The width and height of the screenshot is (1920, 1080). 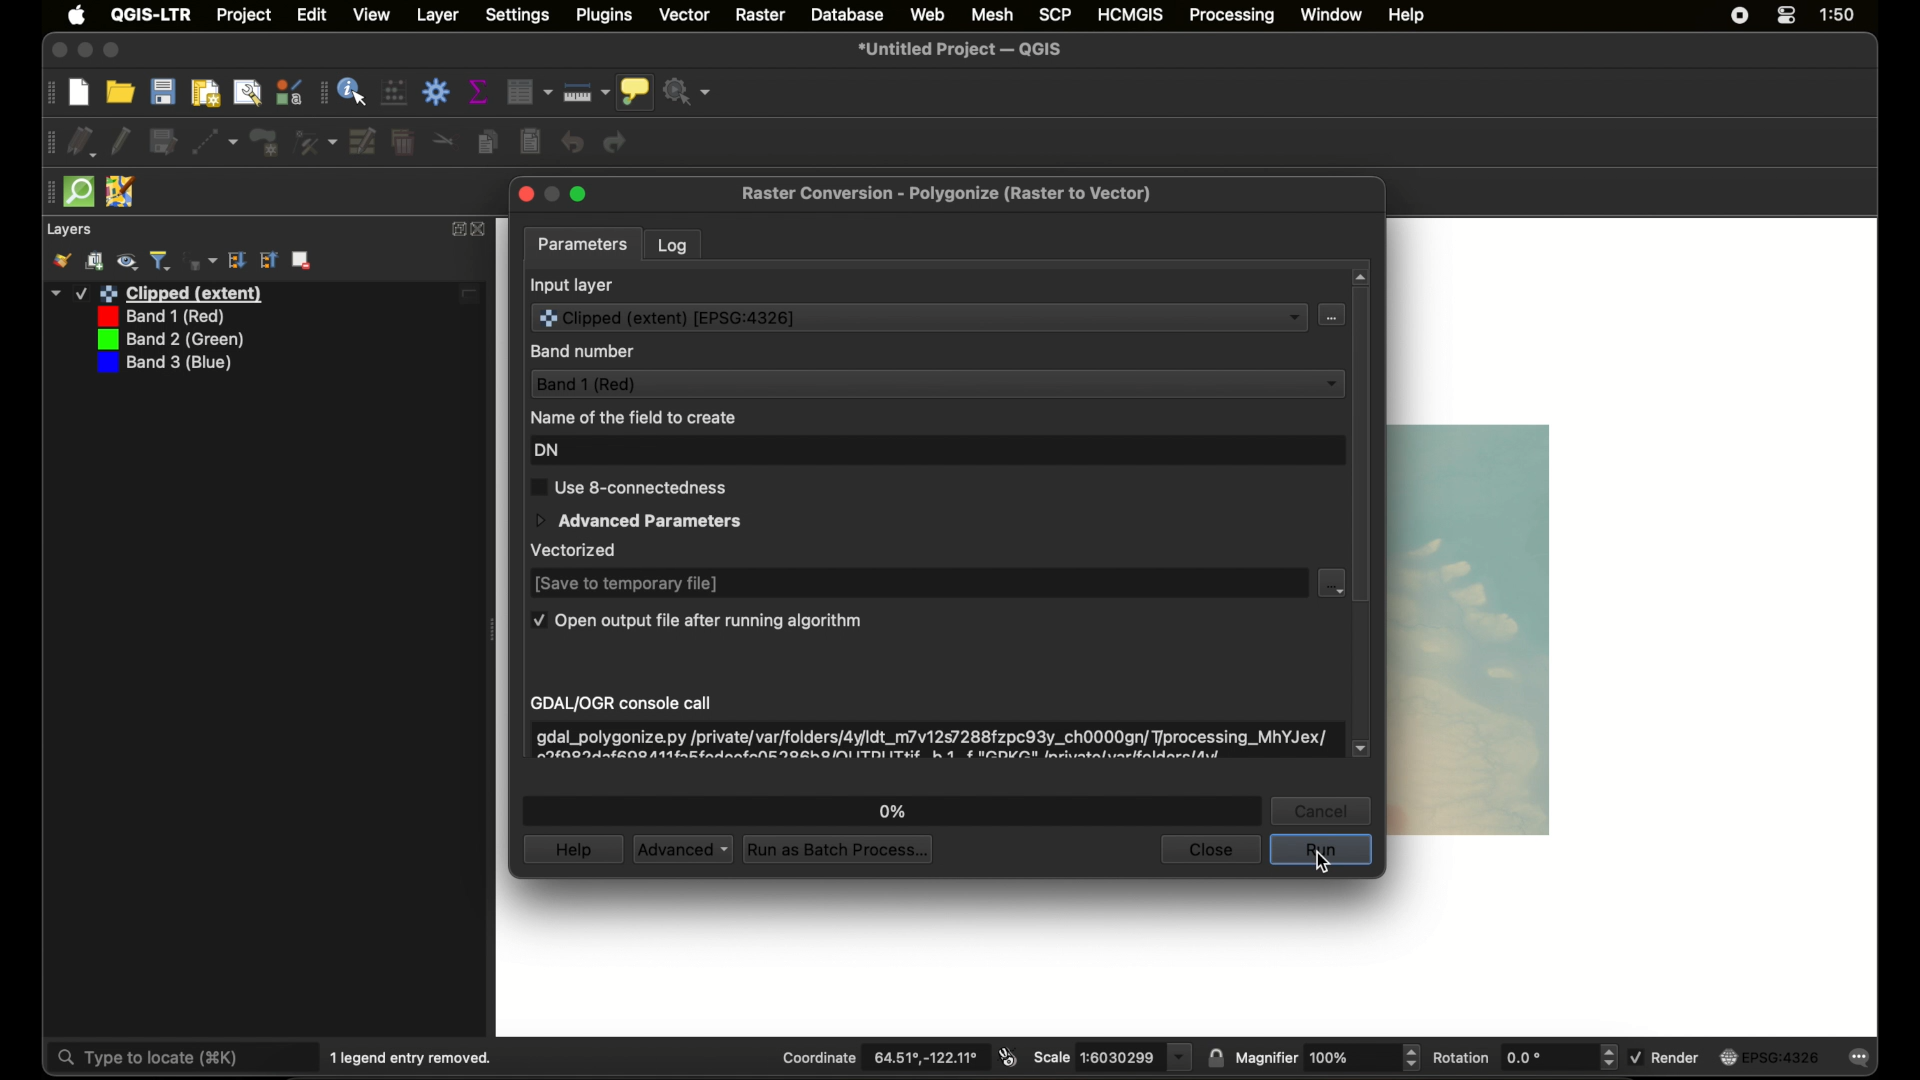 What do you see at coordinates (547, 451) in the screenshot?
I see `dn` at bounding box center [547, 451].